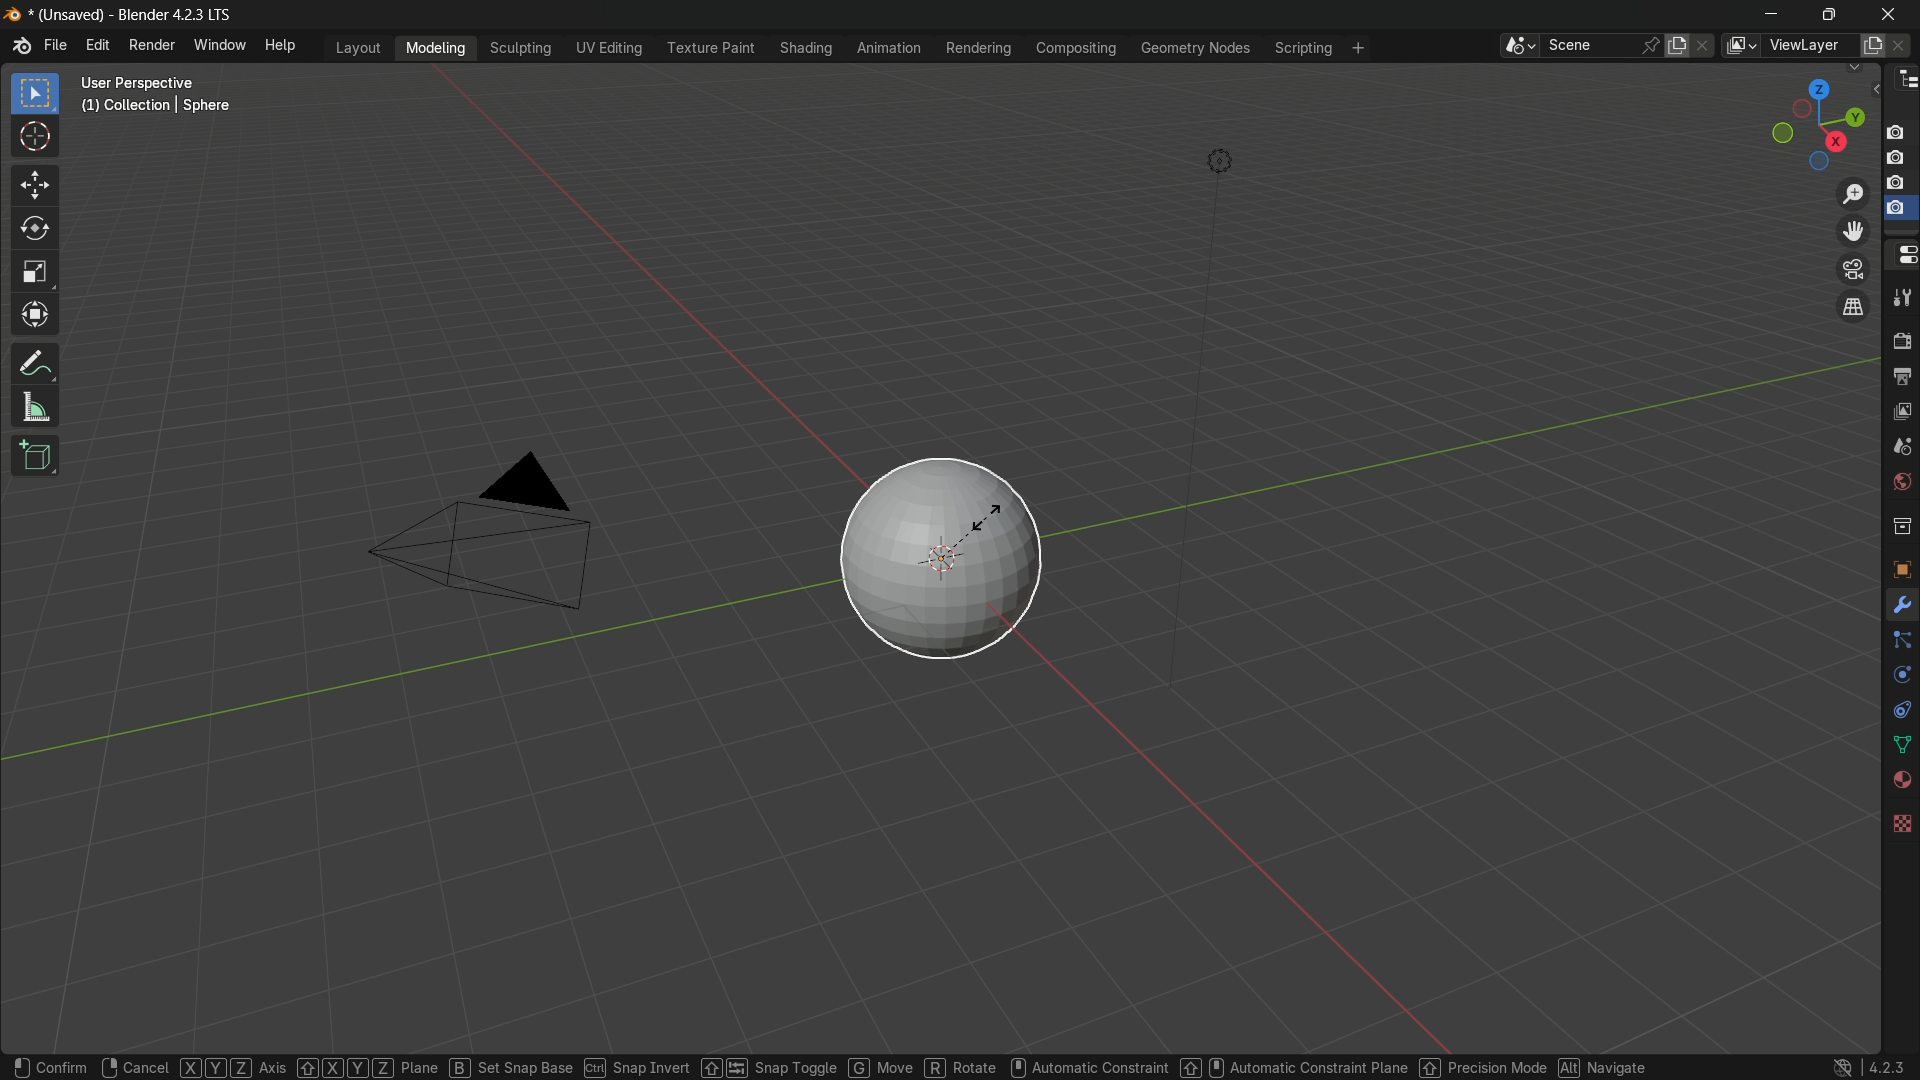 This screenshot has height=1080, width=1920. Describe the element at coordinates (1900, 184) in the screenshot. I see `capture` at that location.